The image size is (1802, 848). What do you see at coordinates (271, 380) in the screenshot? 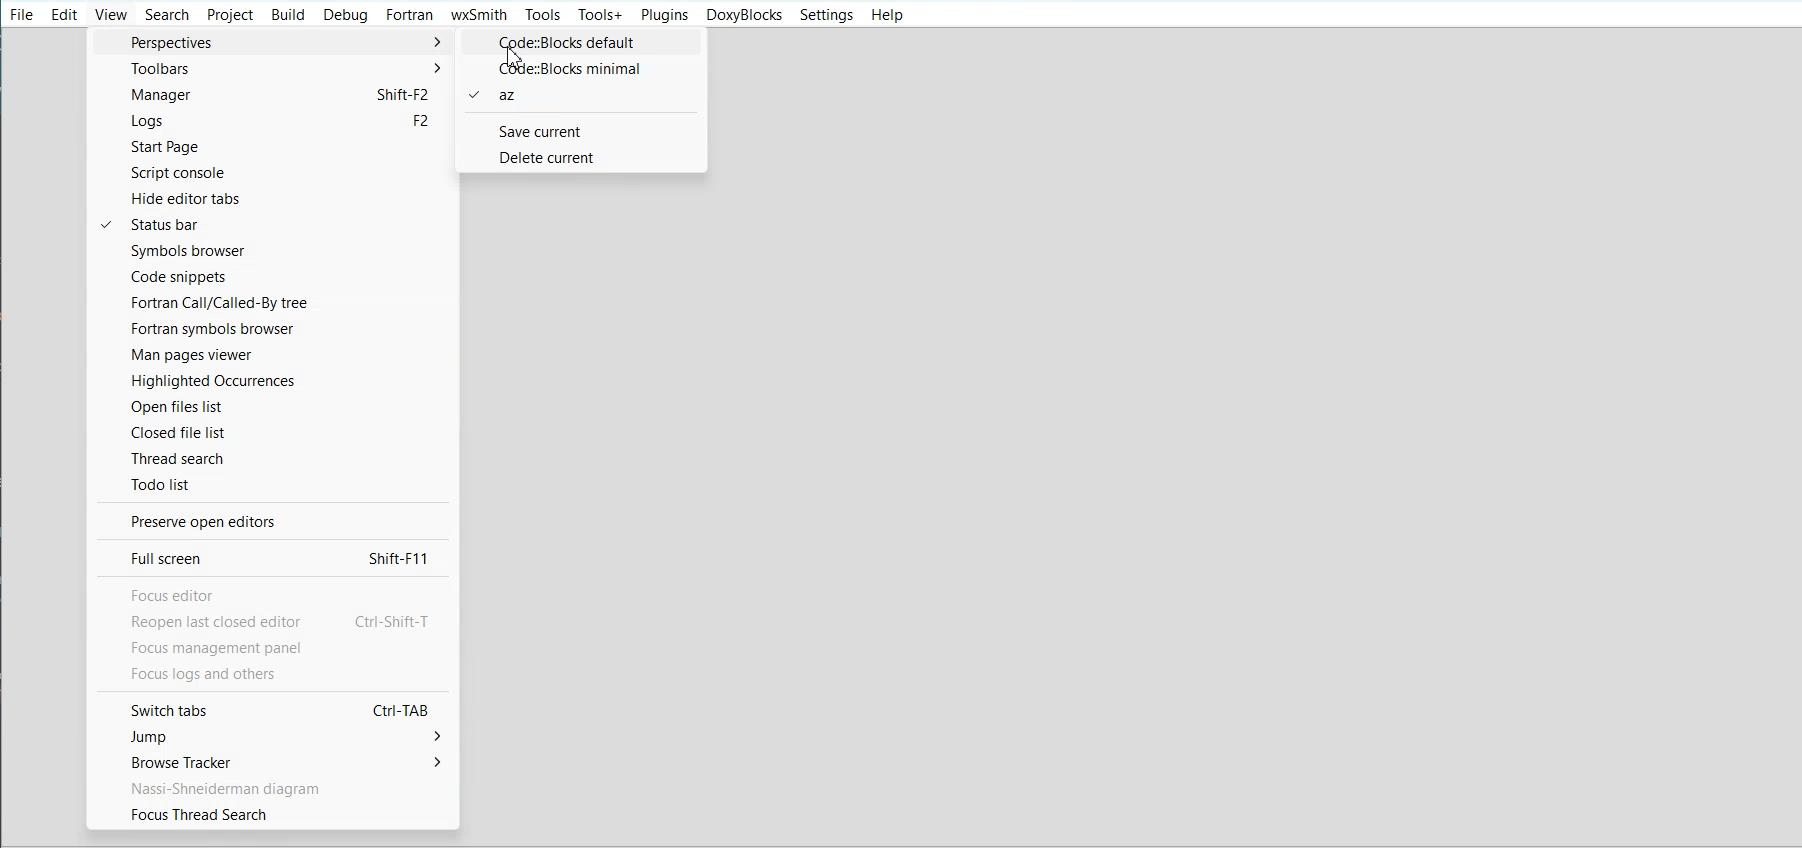
I see `Highlighted Occurence` at bounding box center [271, 380].